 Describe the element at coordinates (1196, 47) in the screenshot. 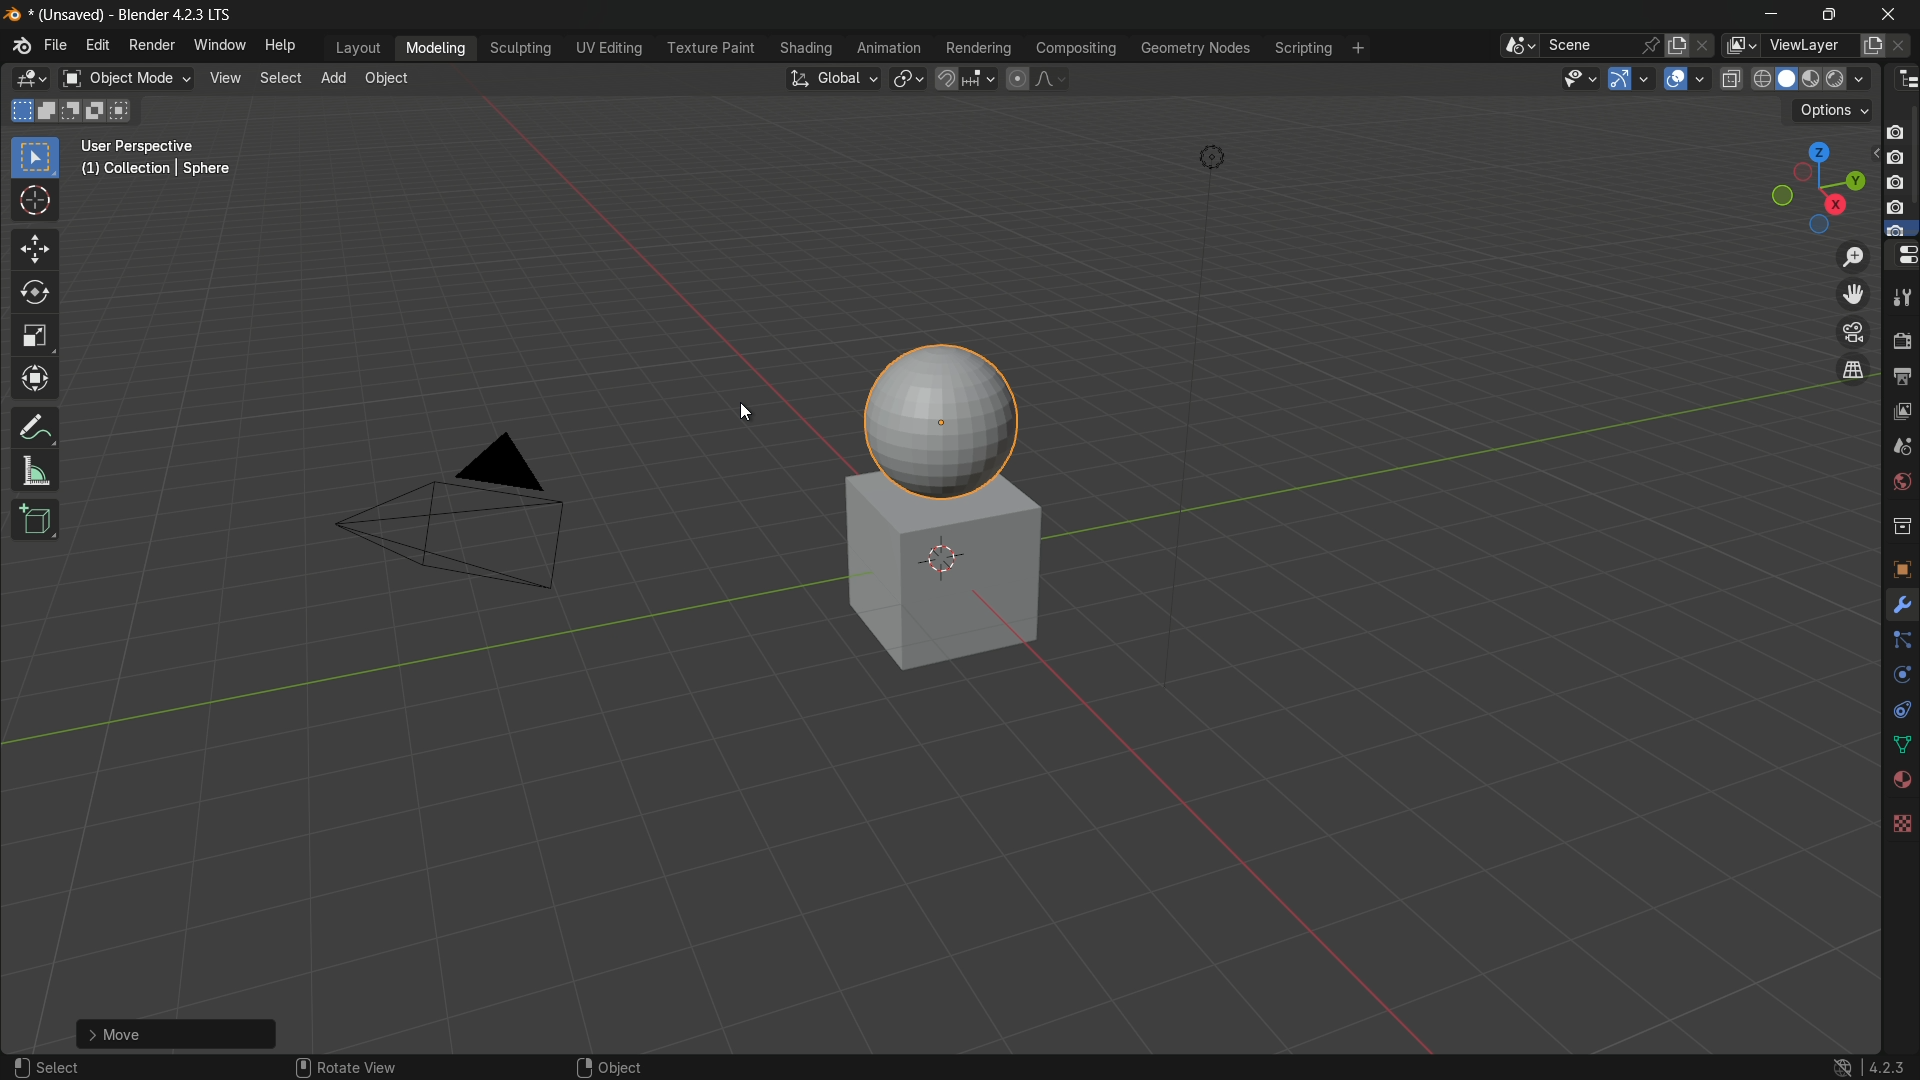

I see `geometry nodes menu` at that location.